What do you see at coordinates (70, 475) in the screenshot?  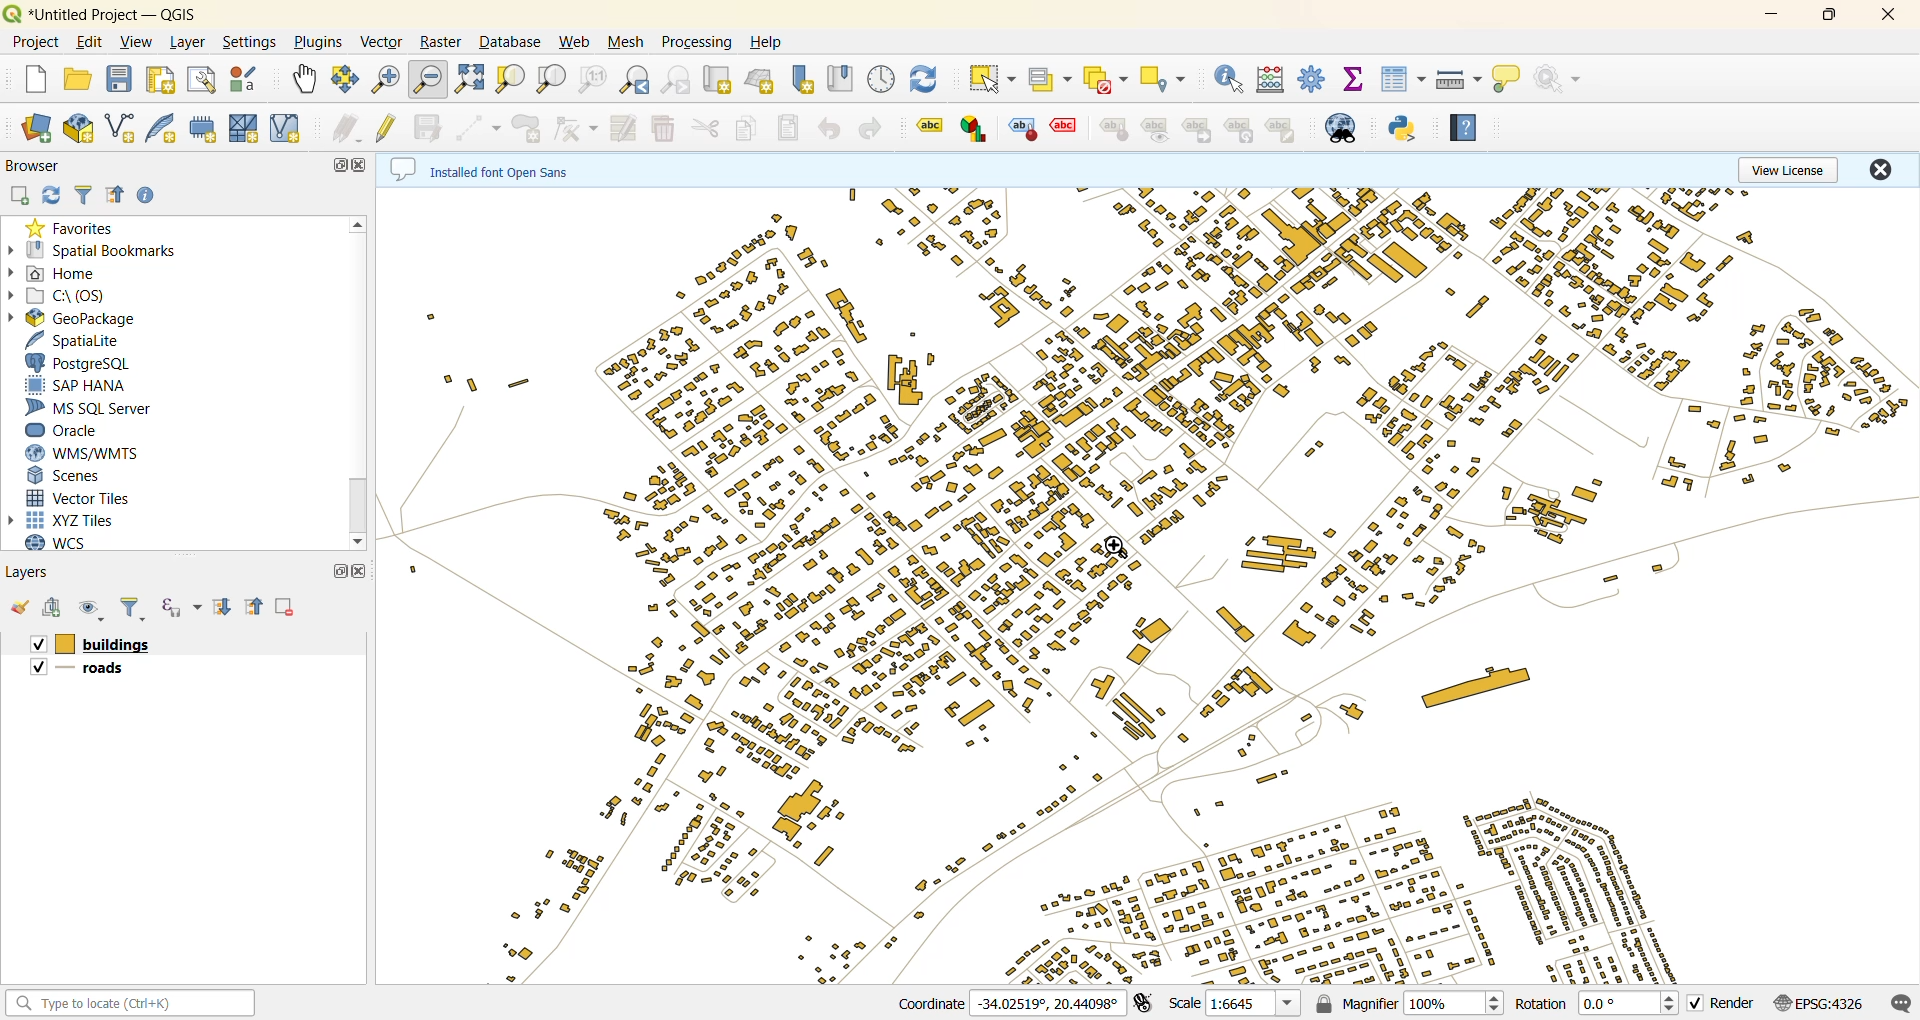 I see `scenes` at bounding box center [70, 475].